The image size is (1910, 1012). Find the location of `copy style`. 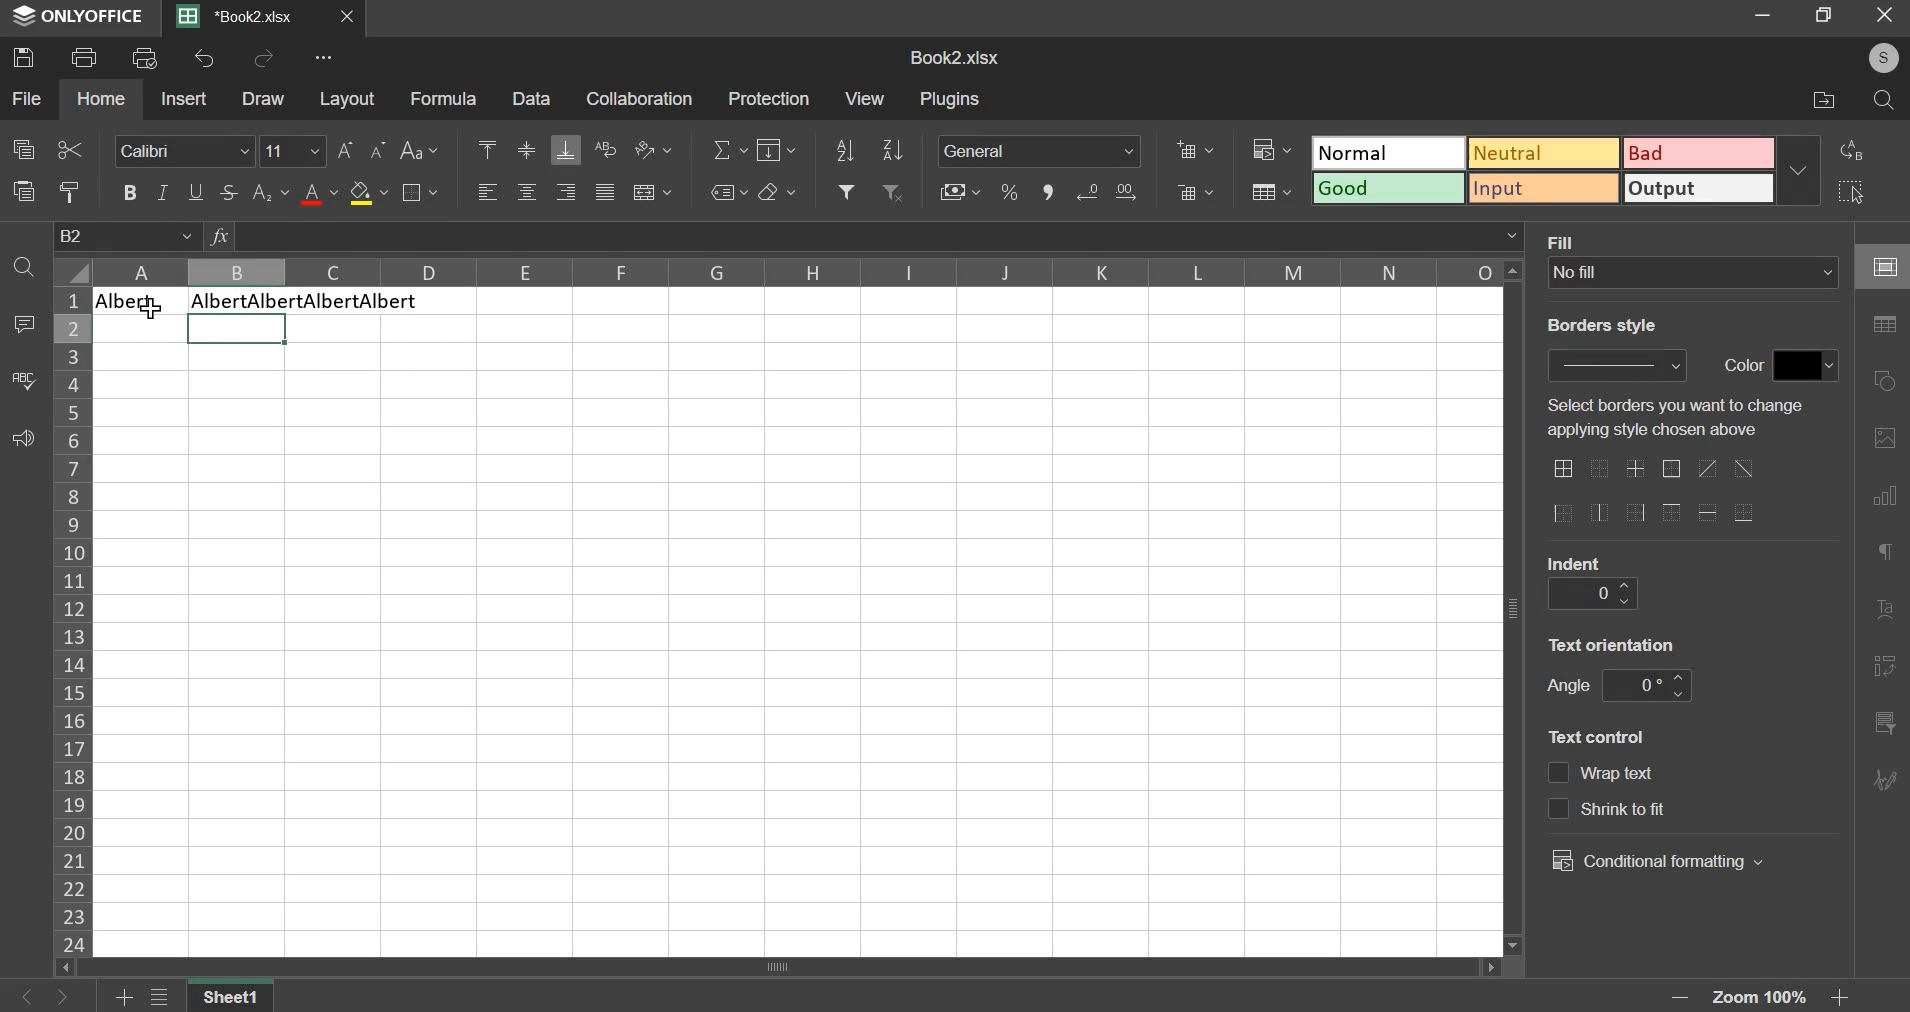

copy style is located at coordinates (68, 191).